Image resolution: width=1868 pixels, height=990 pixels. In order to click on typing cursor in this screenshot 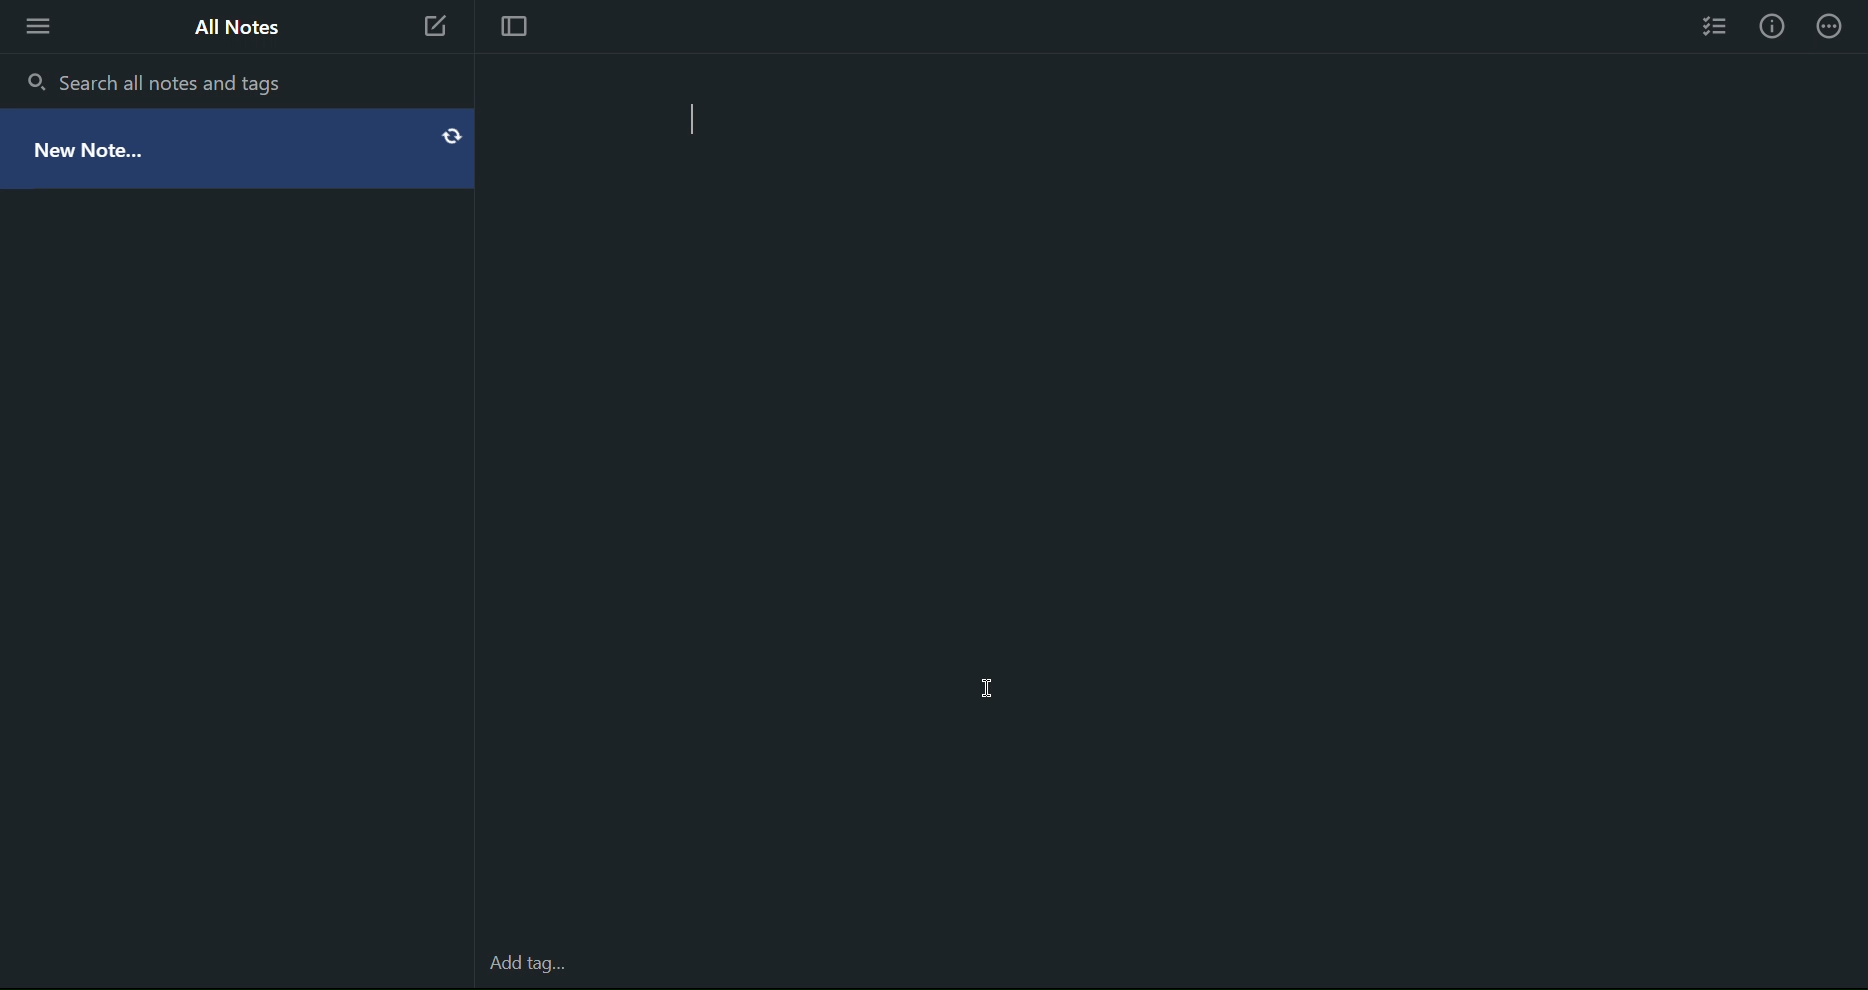, I will do `click(702, 121)`.